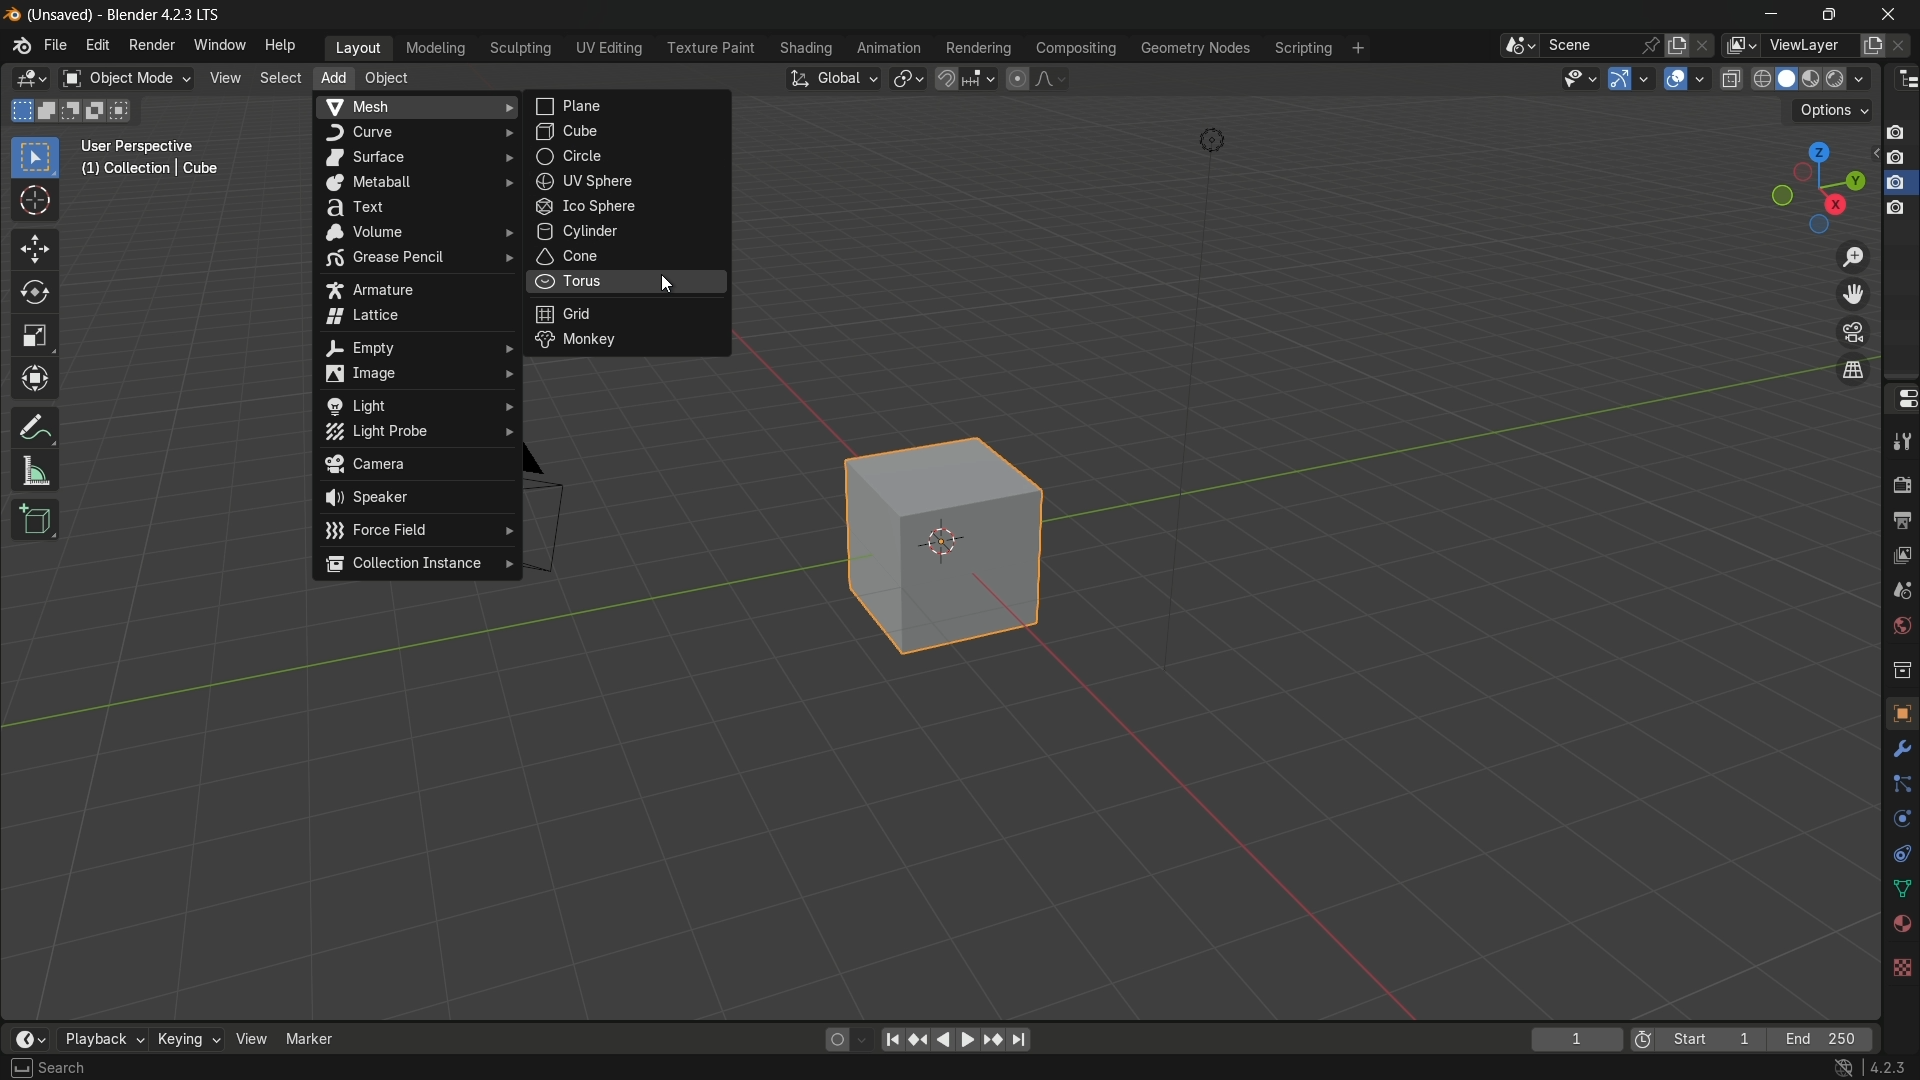 This screenshot has width=1920, height=1080. Describe the element at coordinates (917, 1040) in the screenshot. I see `jump to keyframe` at that location.